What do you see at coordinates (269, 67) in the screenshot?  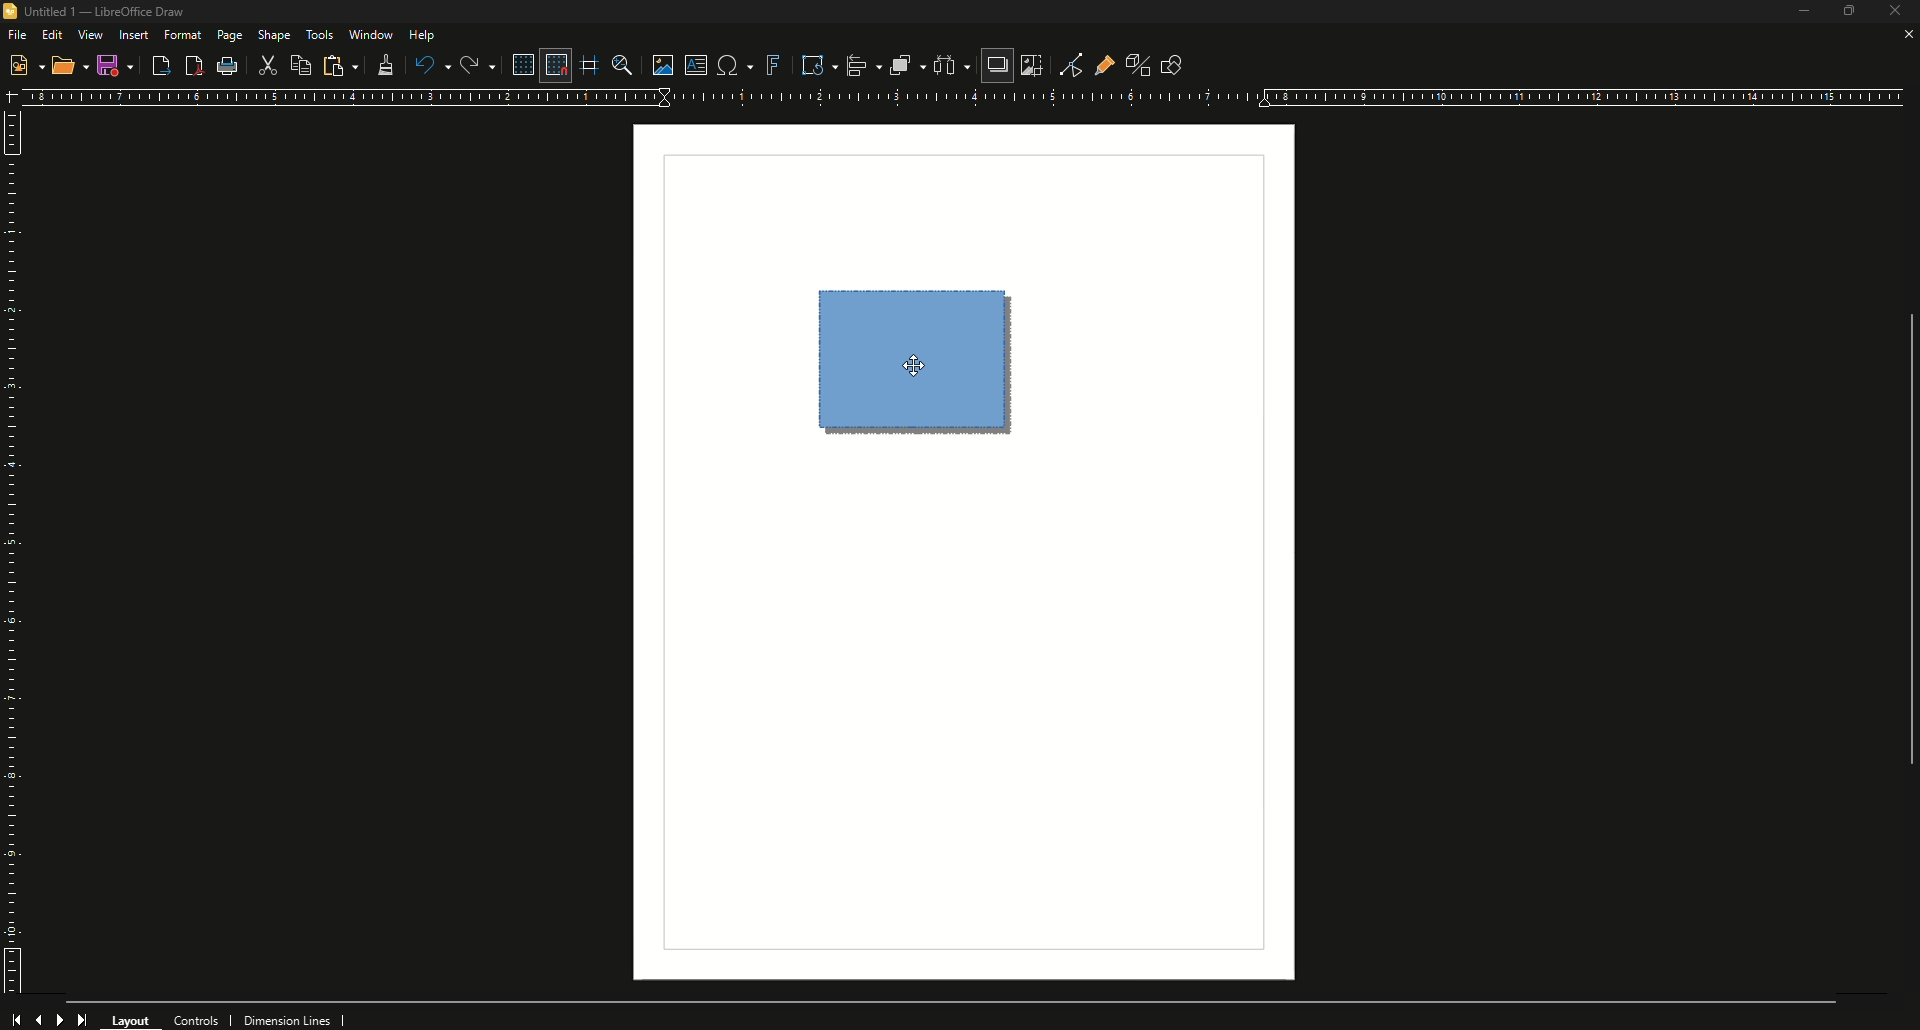 I see `Cut` at bounding box center [269, 67].